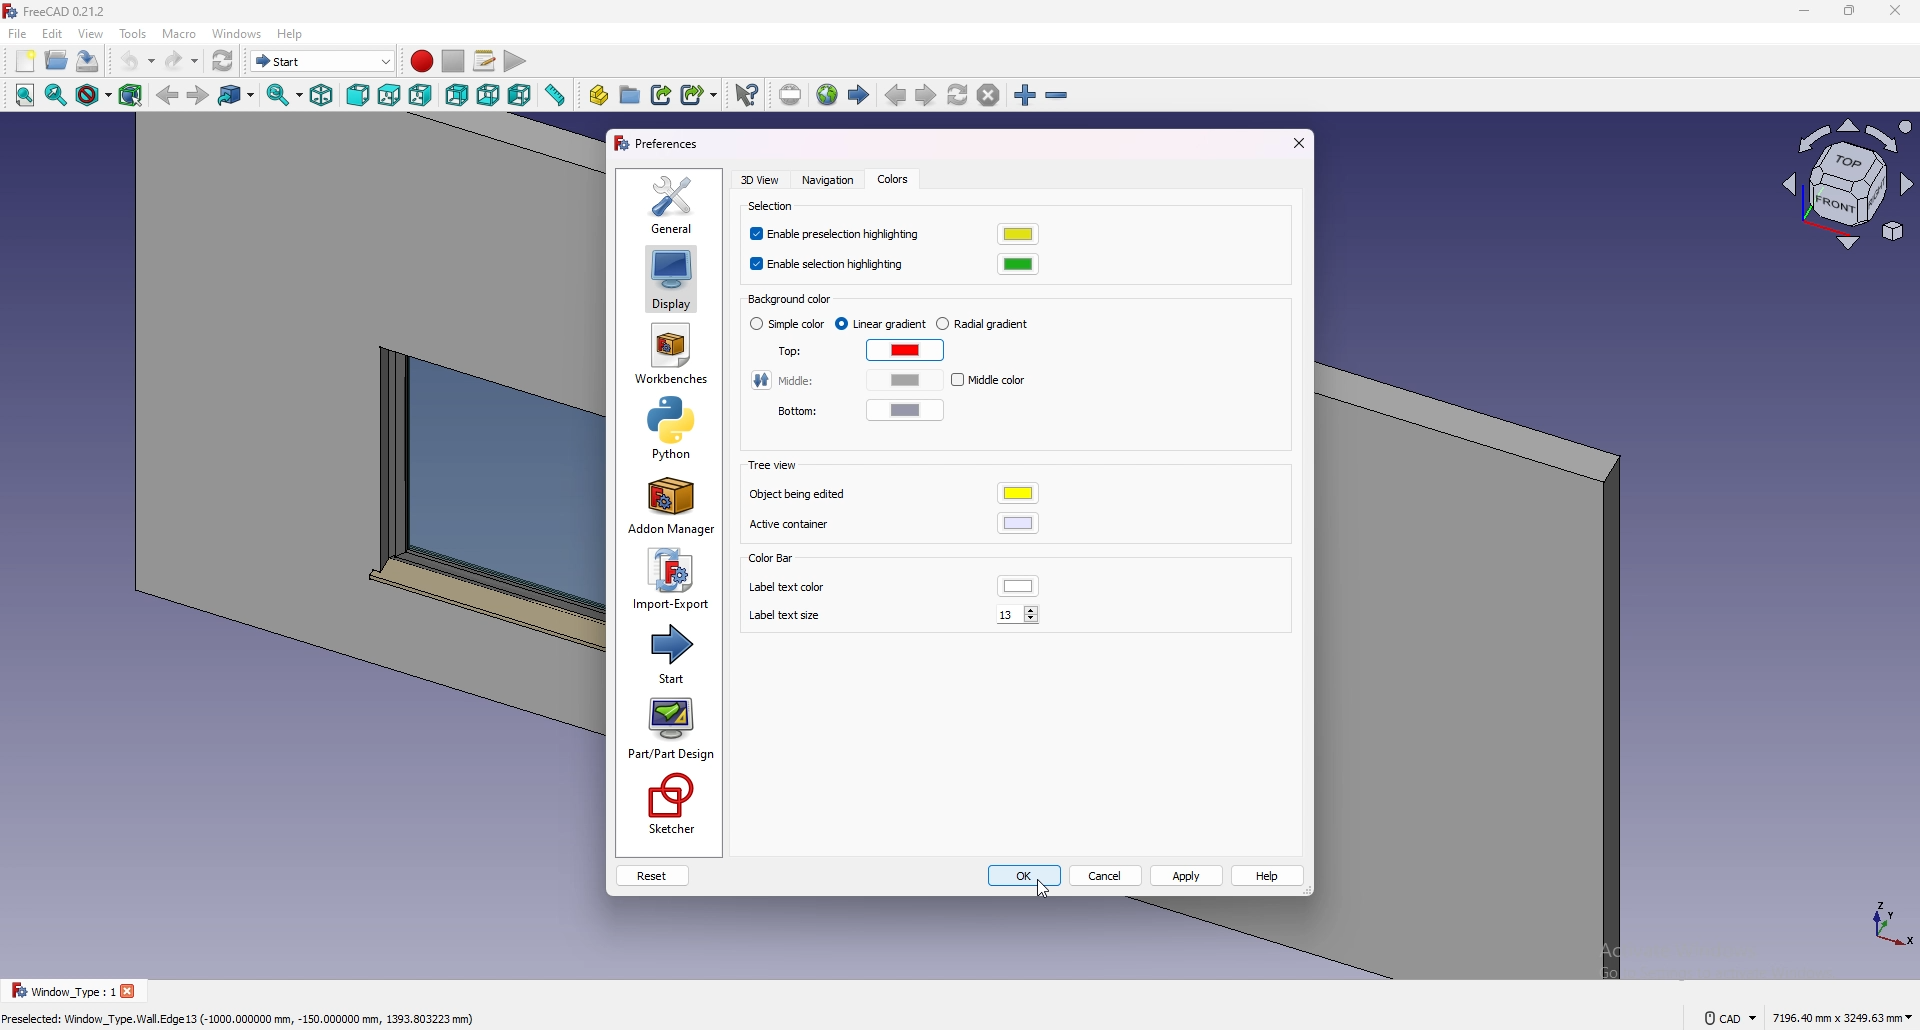  I want to click on new, so click(24, 61).